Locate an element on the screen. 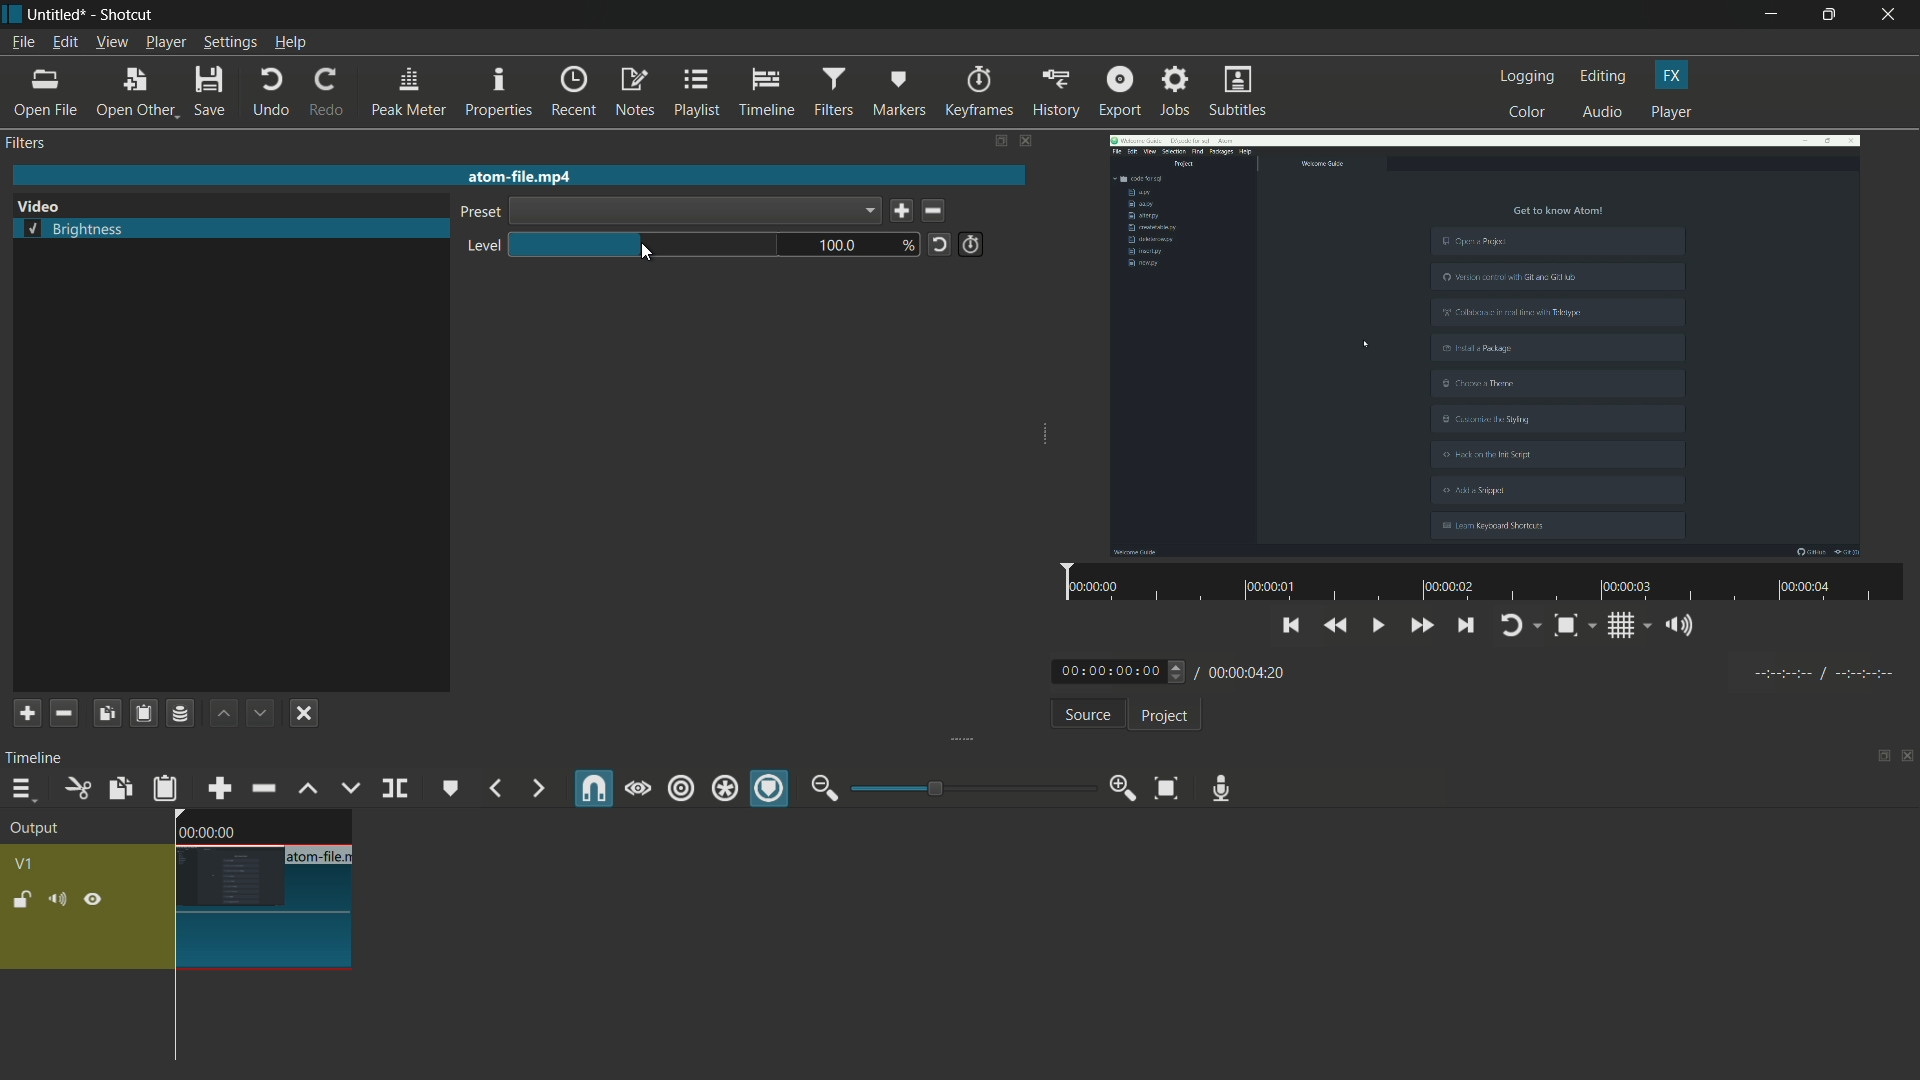 The width and height of the screenshot is (1920, 1080). export is located at coordinates (1118, 91).